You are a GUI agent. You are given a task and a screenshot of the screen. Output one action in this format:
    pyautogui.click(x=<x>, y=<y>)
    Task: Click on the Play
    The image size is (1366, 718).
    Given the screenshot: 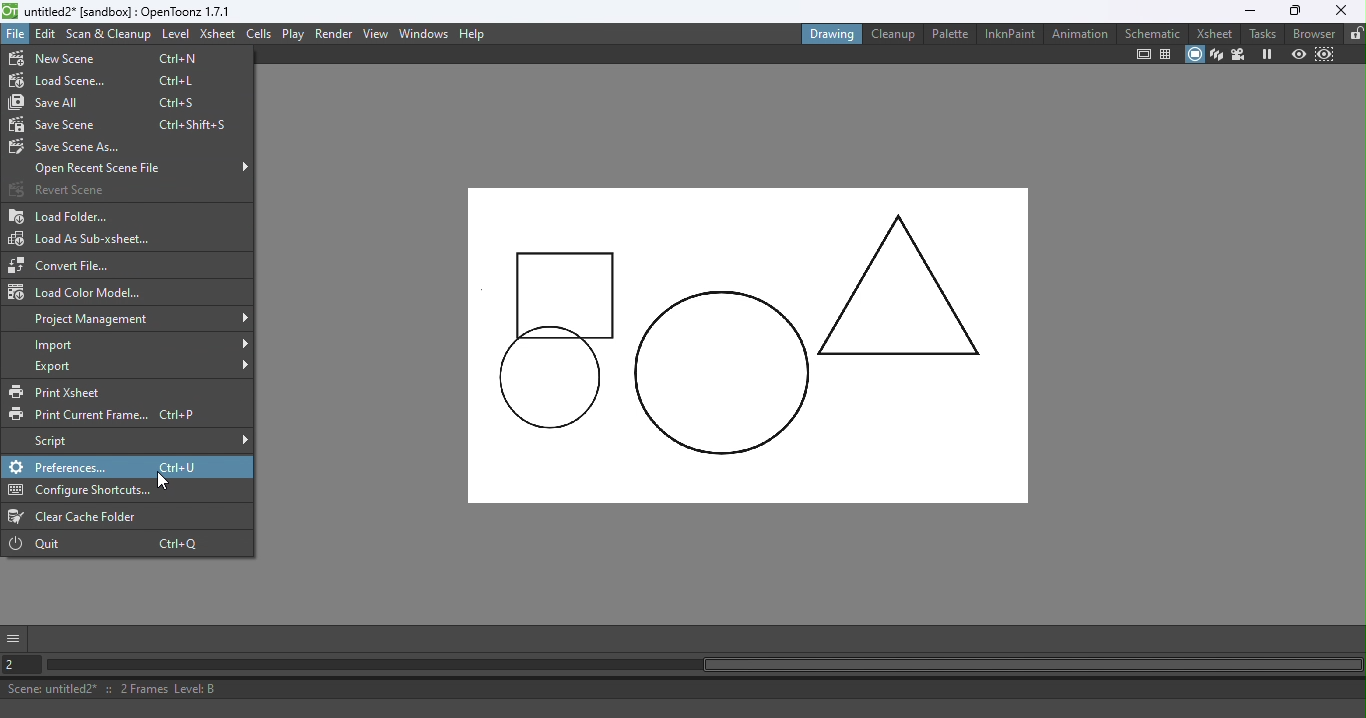 What is the action you would take?
    pyautogui.click(x=293, y=34)
    